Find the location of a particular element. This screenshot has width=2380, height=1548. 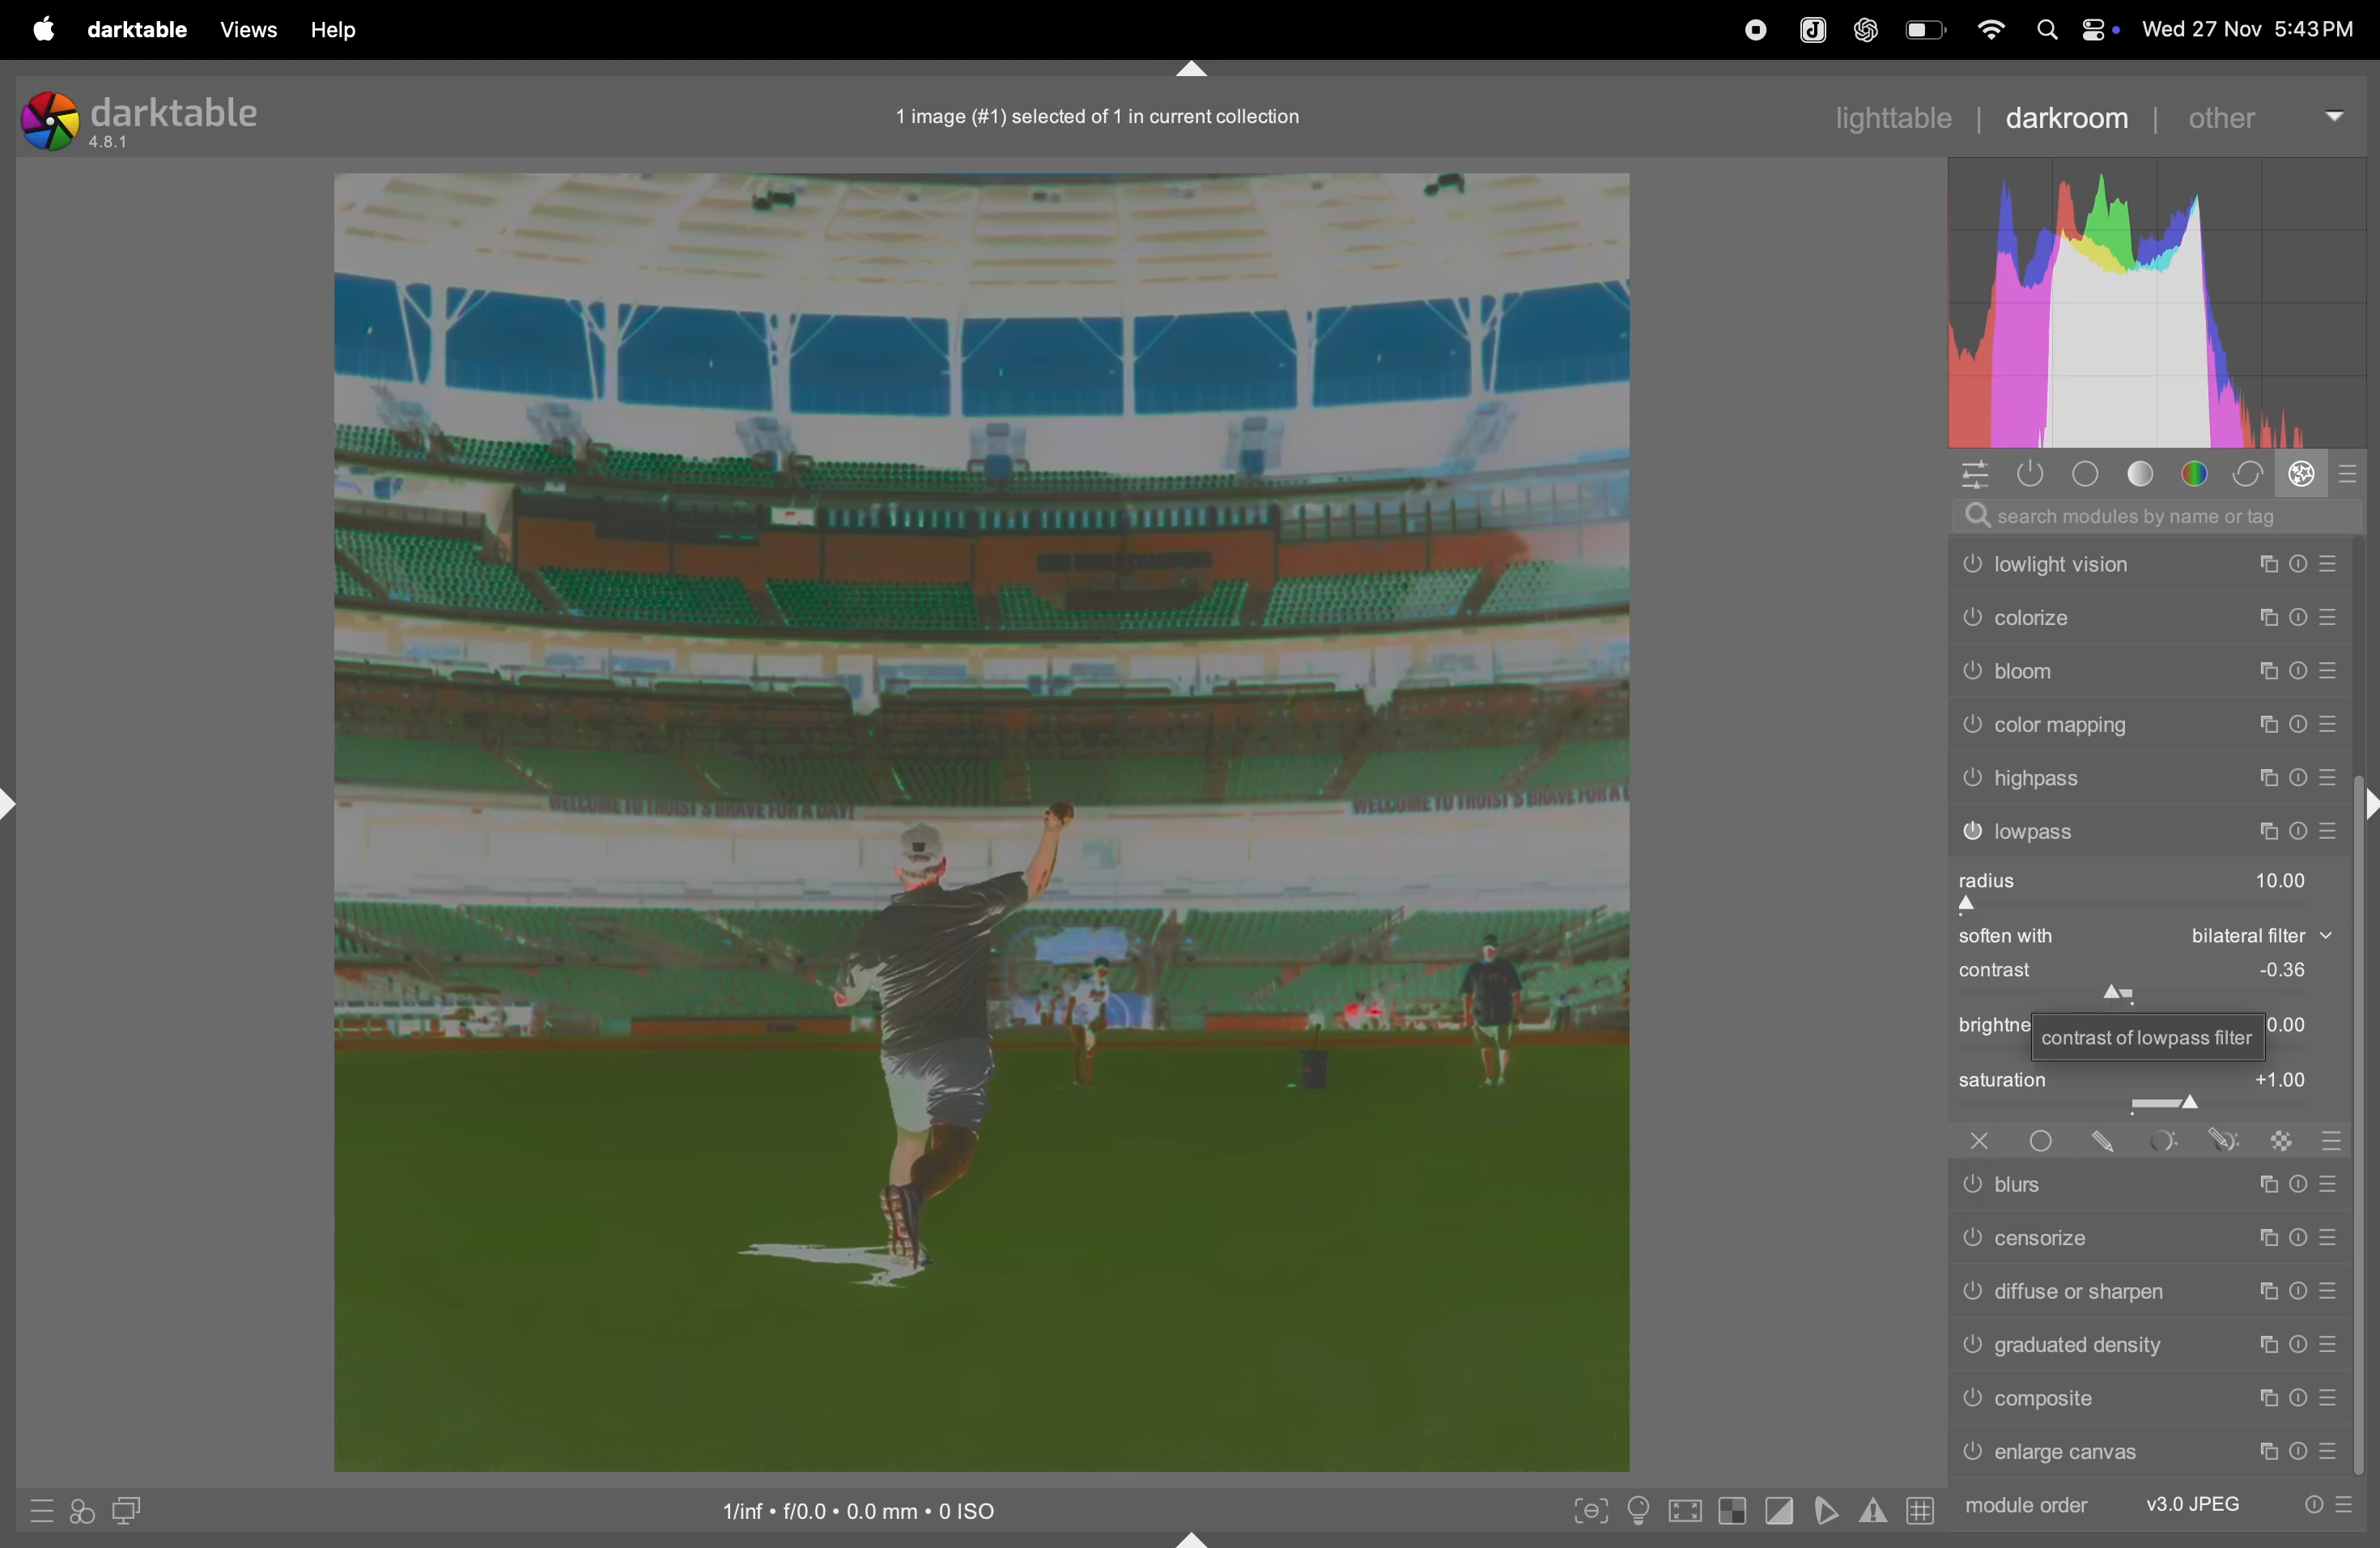

1 image is located at coordinates (1100, 116).